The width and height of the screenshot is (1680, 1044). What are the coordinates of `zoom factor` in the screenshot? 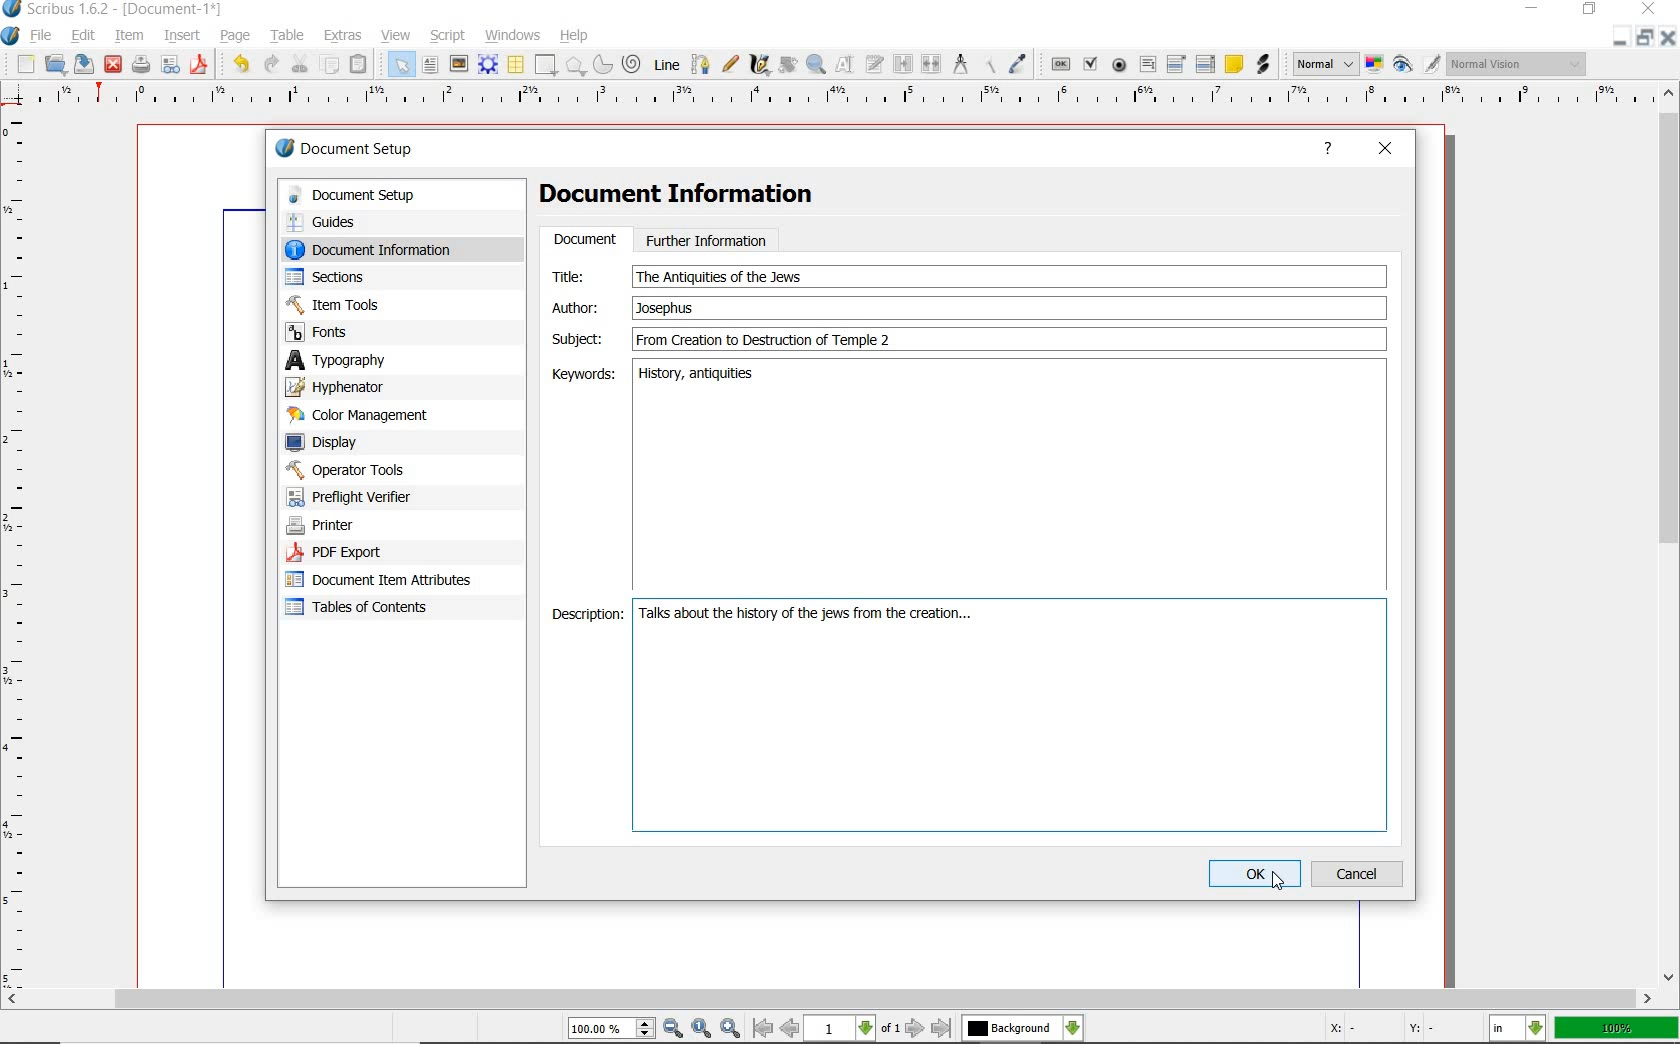 It's located at (1615, 1030).